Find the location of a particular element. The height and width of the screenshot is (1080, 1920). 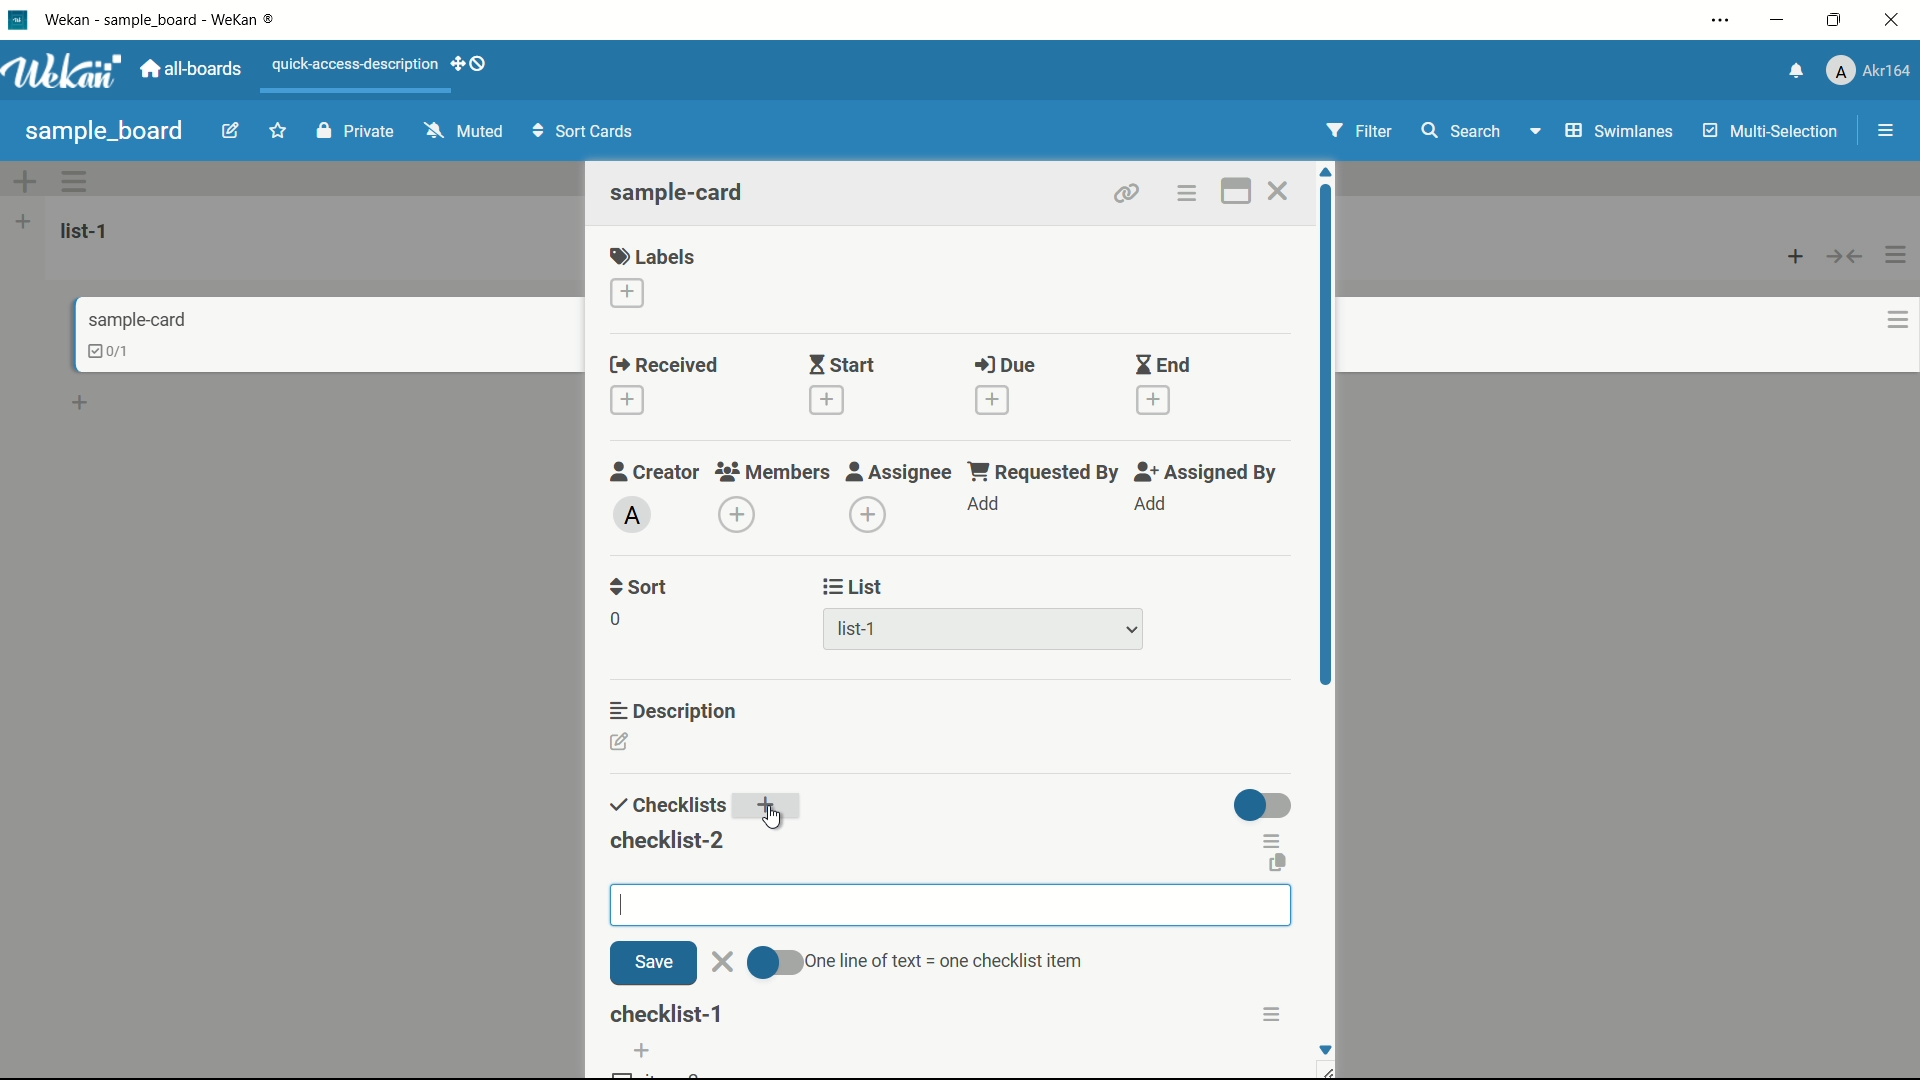

assignee is located at coordinates (899, 472).